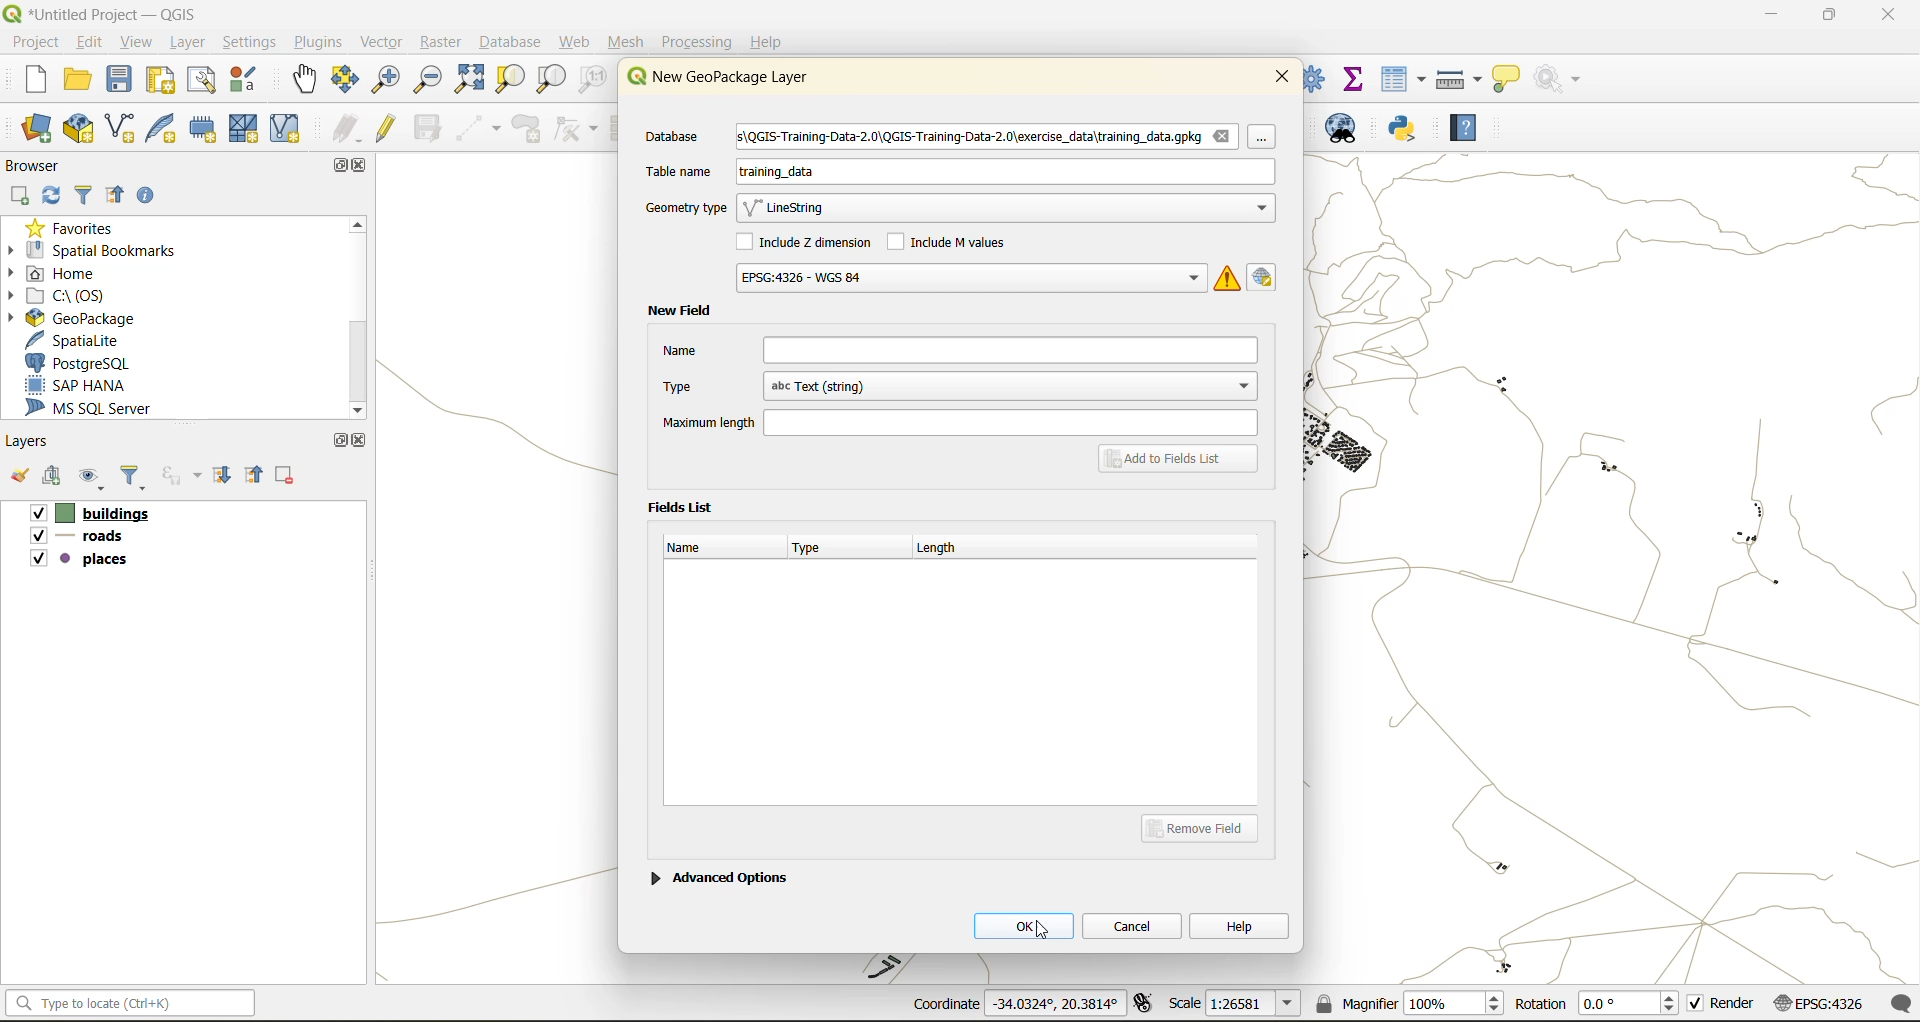 This screenshot has width=1920, height=1022. Describe the element at coordinates (184, 475) in the screenshot. I see `filter by expression` at that location.